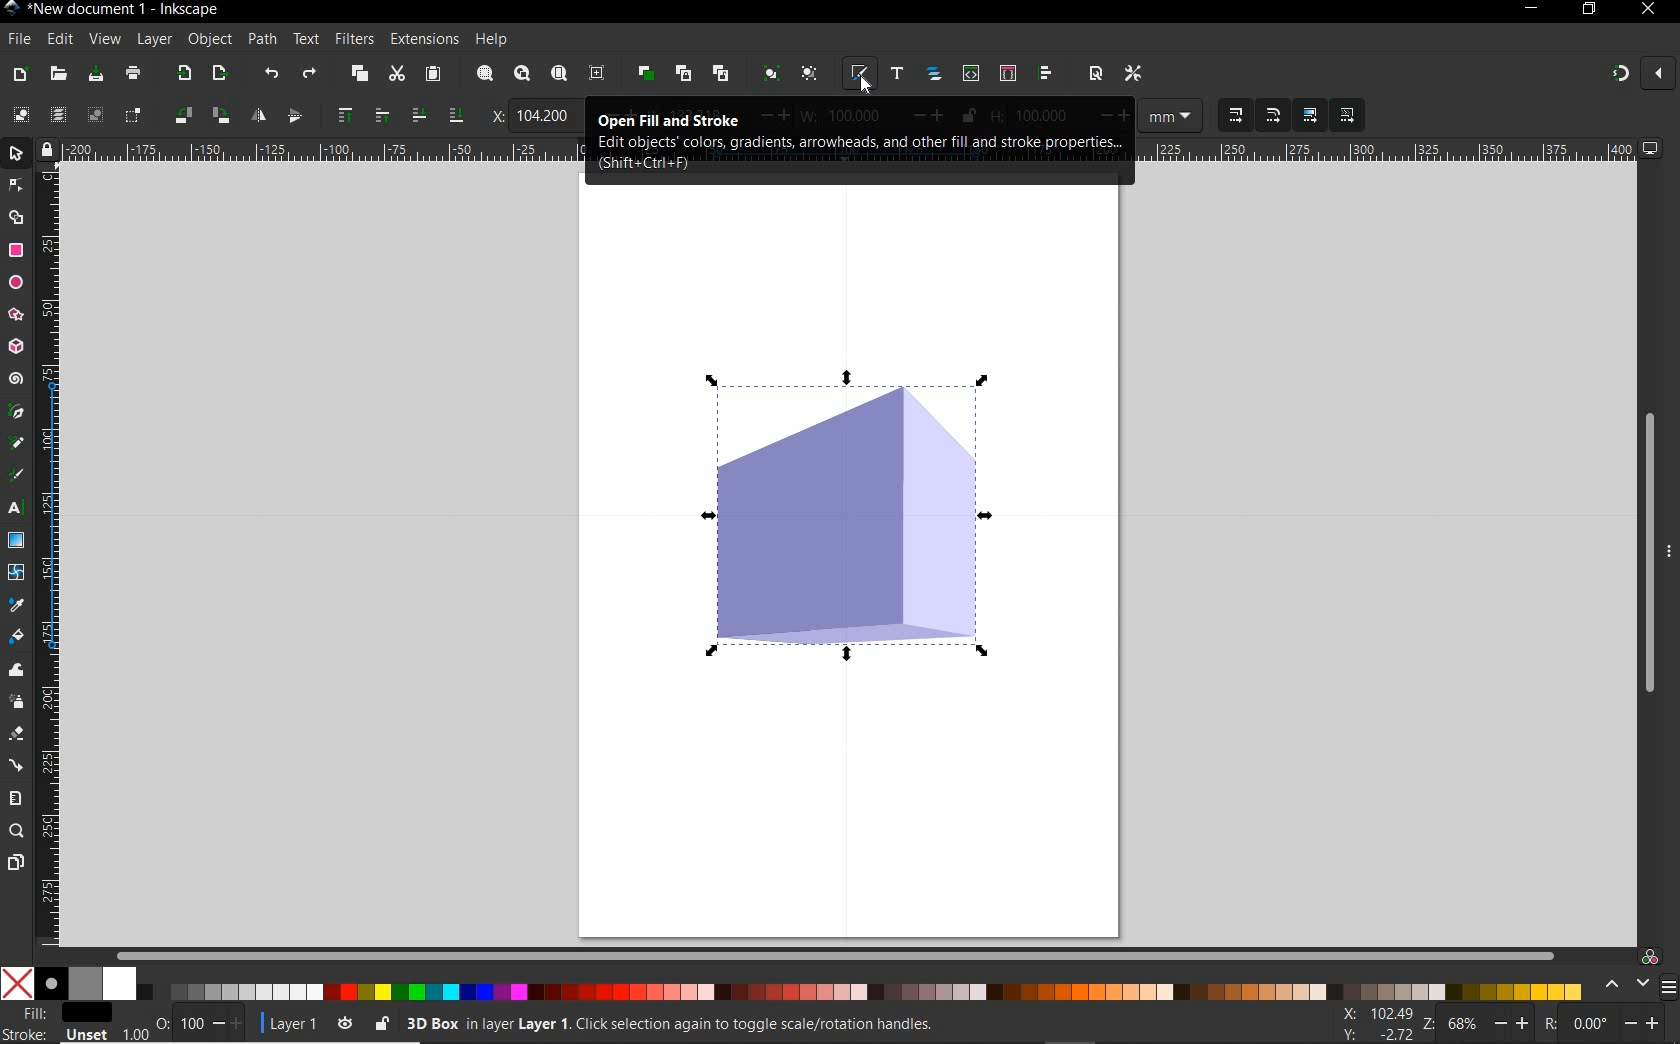  Describe the element at coordinates (254, 114) in the screenshot. I see `OBJECT FLIP` at that location.